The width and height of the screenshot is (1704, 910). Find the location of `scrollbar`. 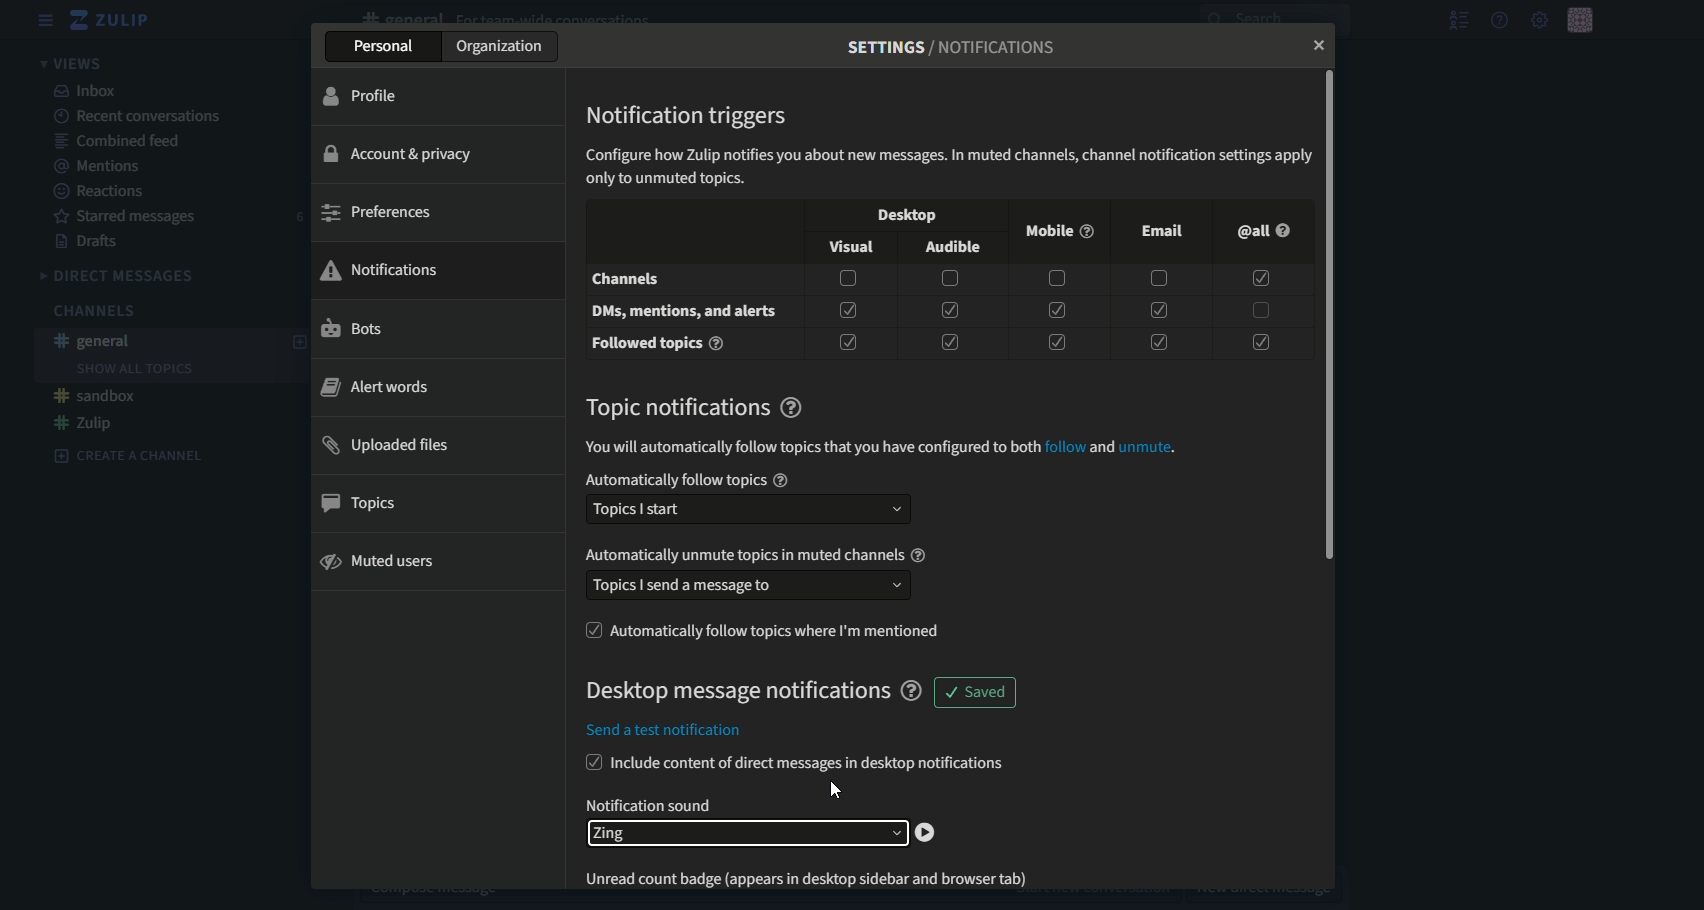

scrollbar is located at coordinates (1333, 315).